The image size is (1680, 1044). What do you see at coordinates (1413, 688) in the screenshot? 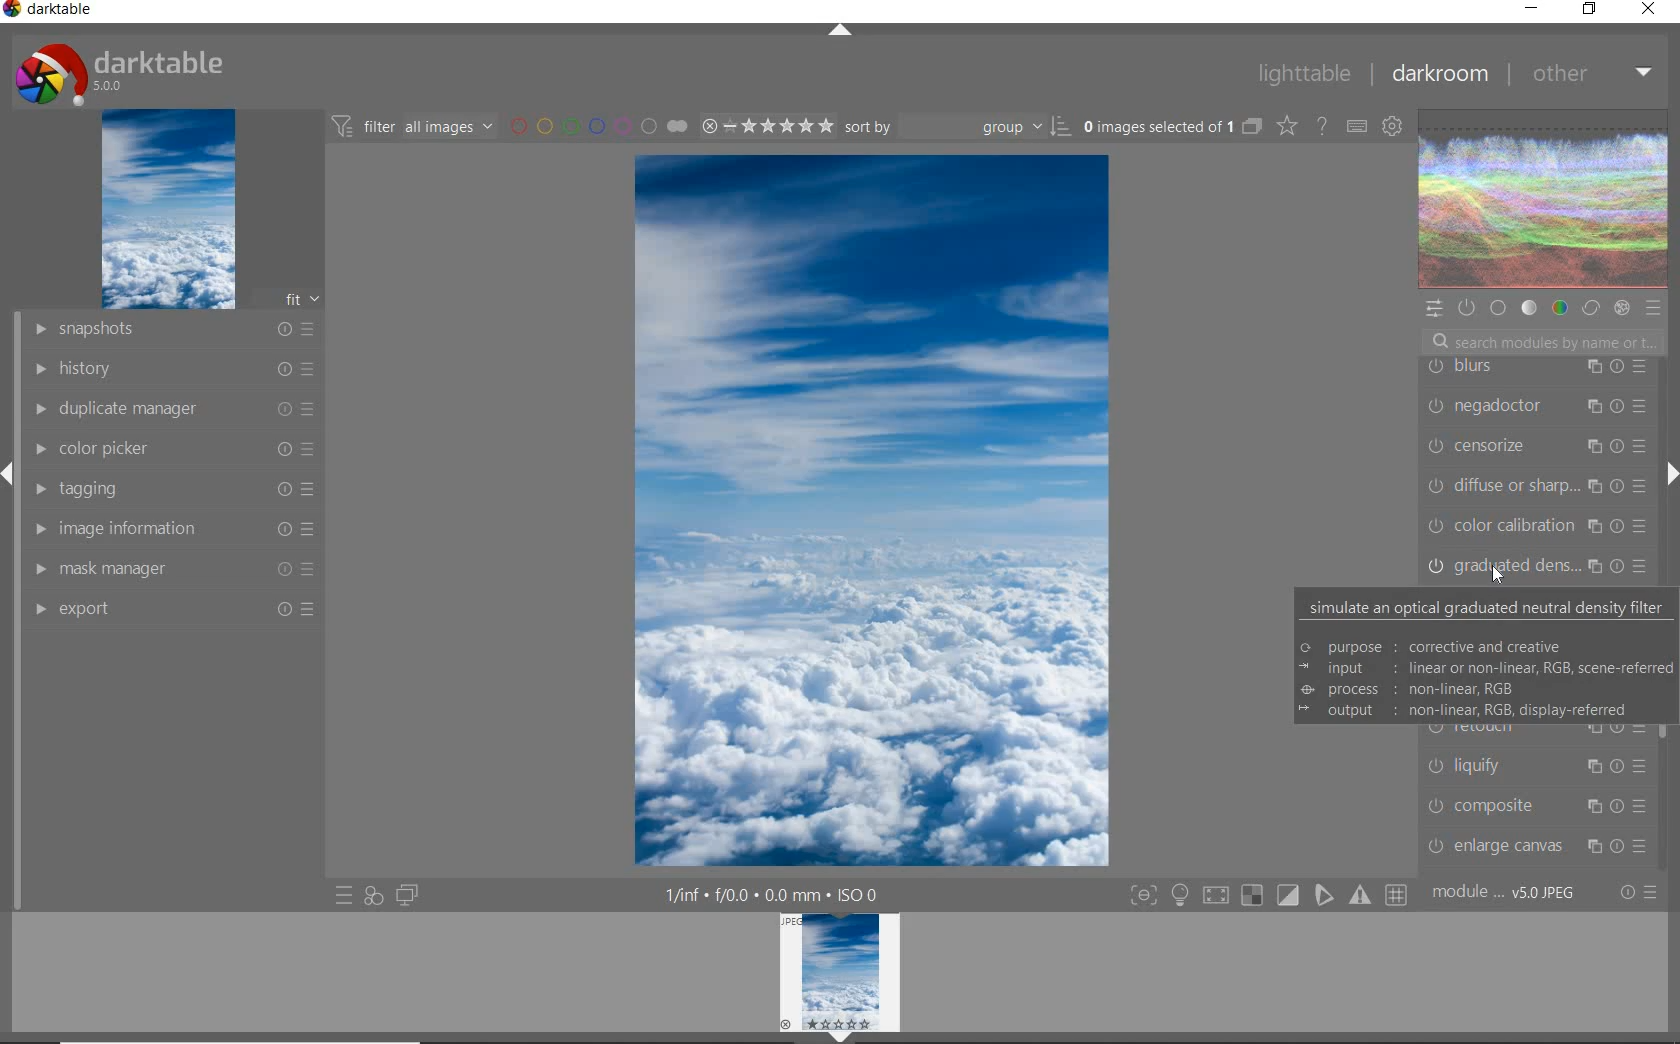
I see `& process : non-linear, RGB` at bounding box center [1413, 688].